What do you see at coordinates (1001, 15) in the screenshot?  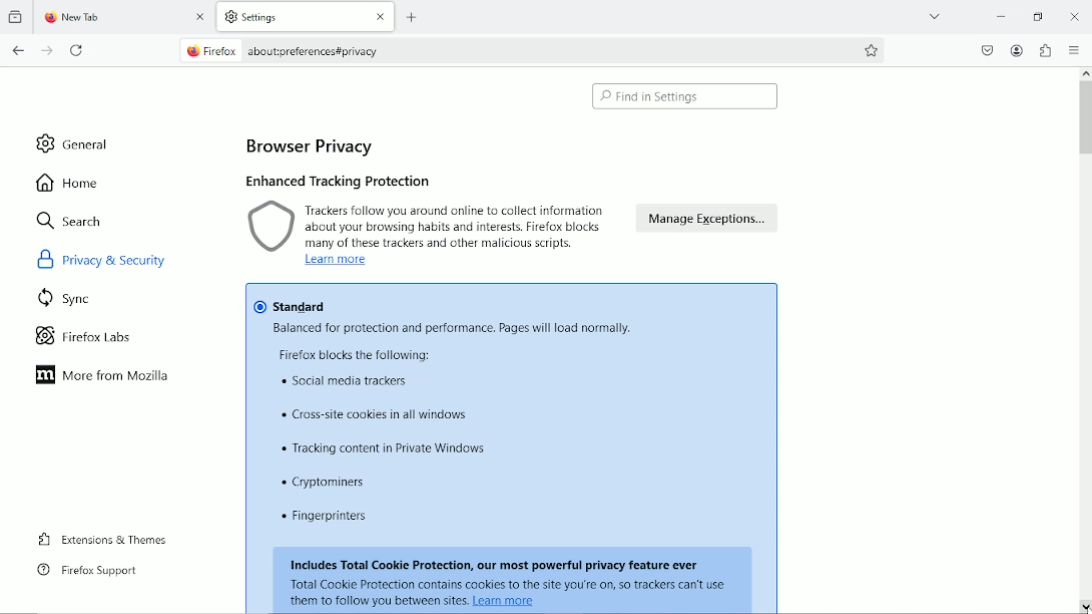 I see `minimize` at bounding box center [1001, 15].